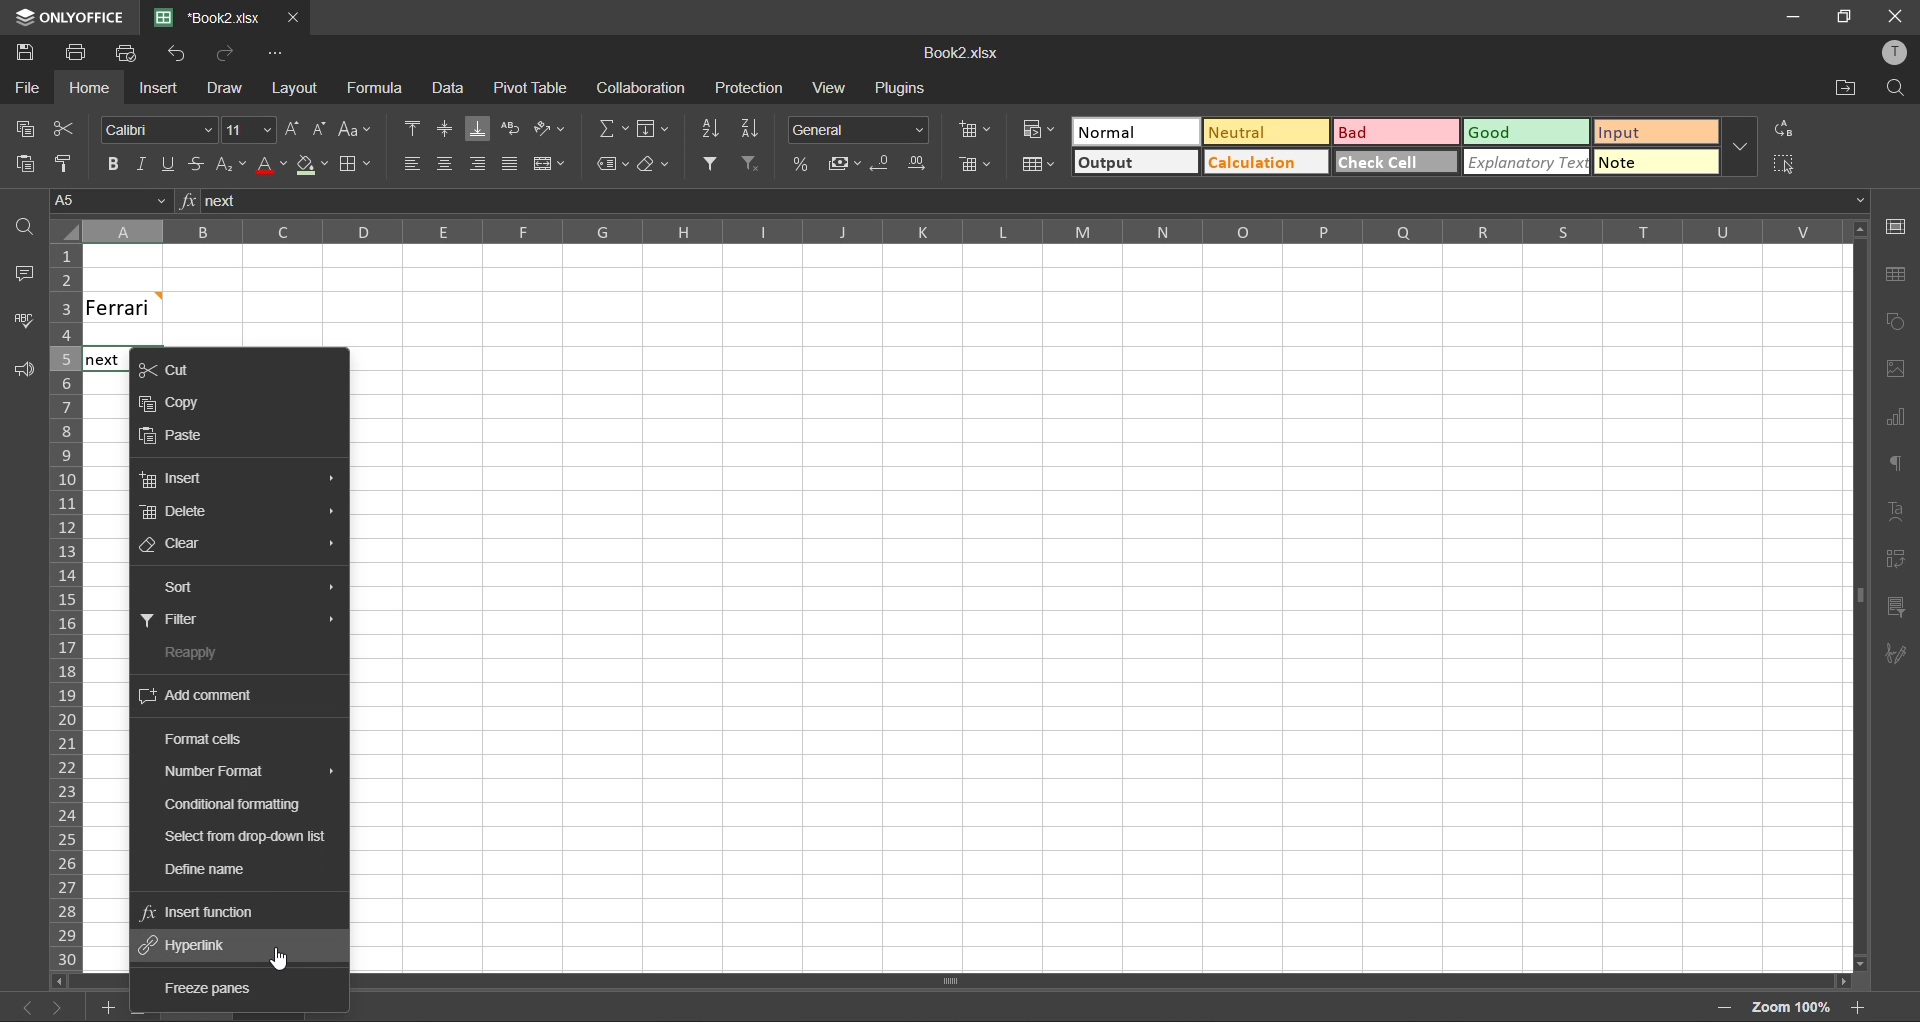 Image resolution: width=1920 pixels, height=1022 pixels. Describe the element at coordinates (354, 165) in the screenshot. I see `borders` at that location.